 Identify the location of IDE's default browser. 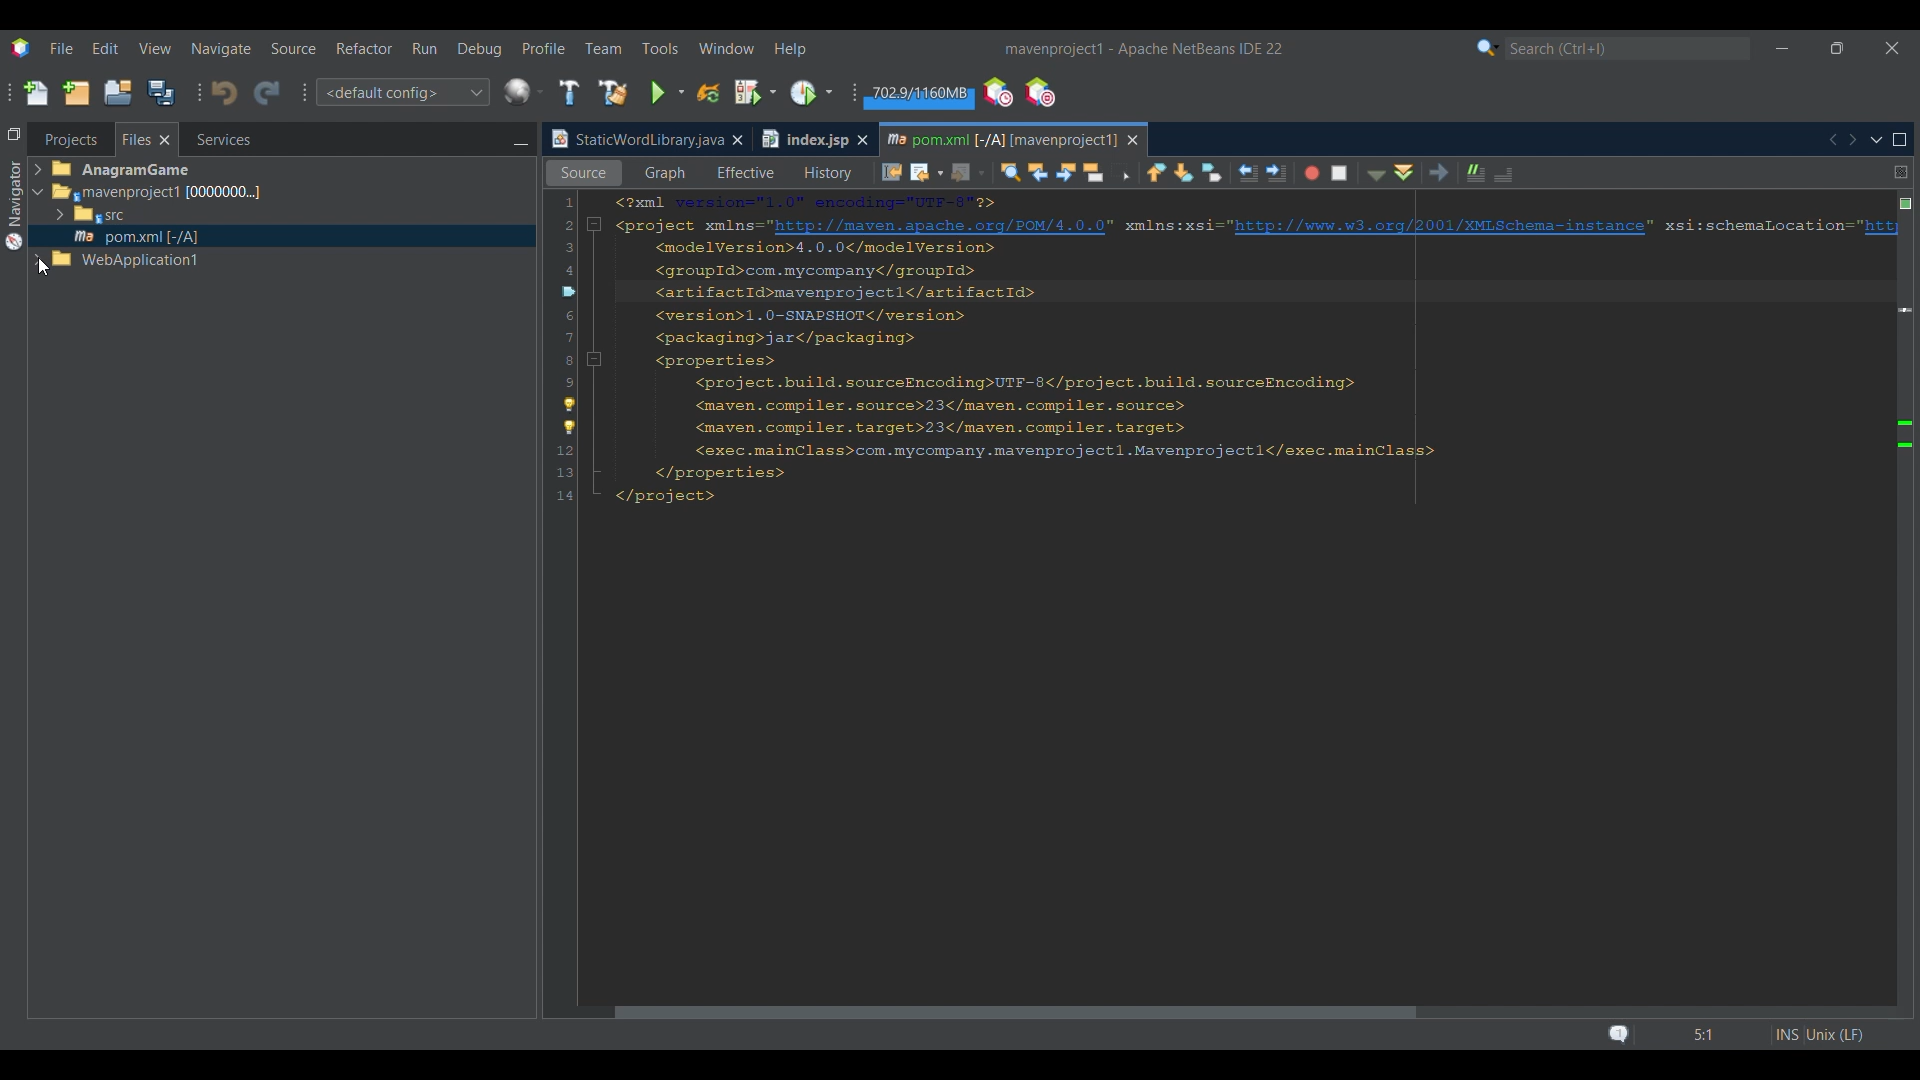
(524, 92).